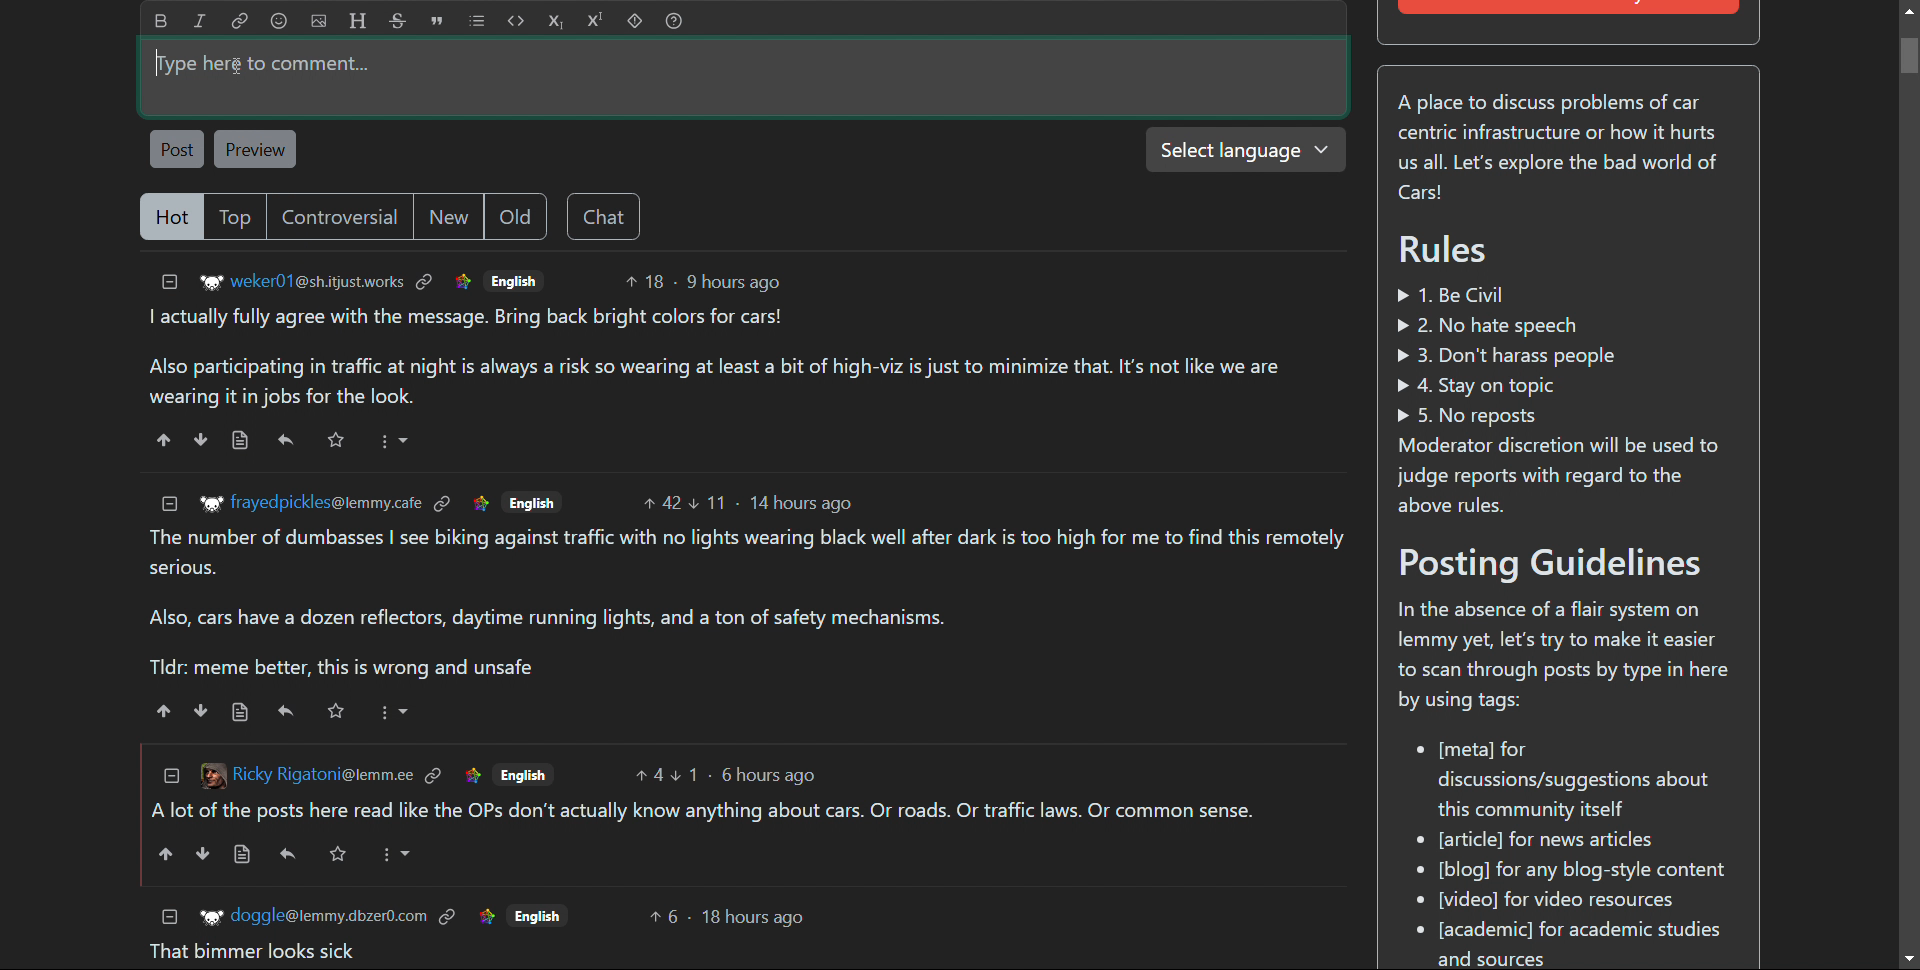 The image size is (1920, 970). Describe the element at coordinates (449, 914) in the screenshot. I see `link` at that location.